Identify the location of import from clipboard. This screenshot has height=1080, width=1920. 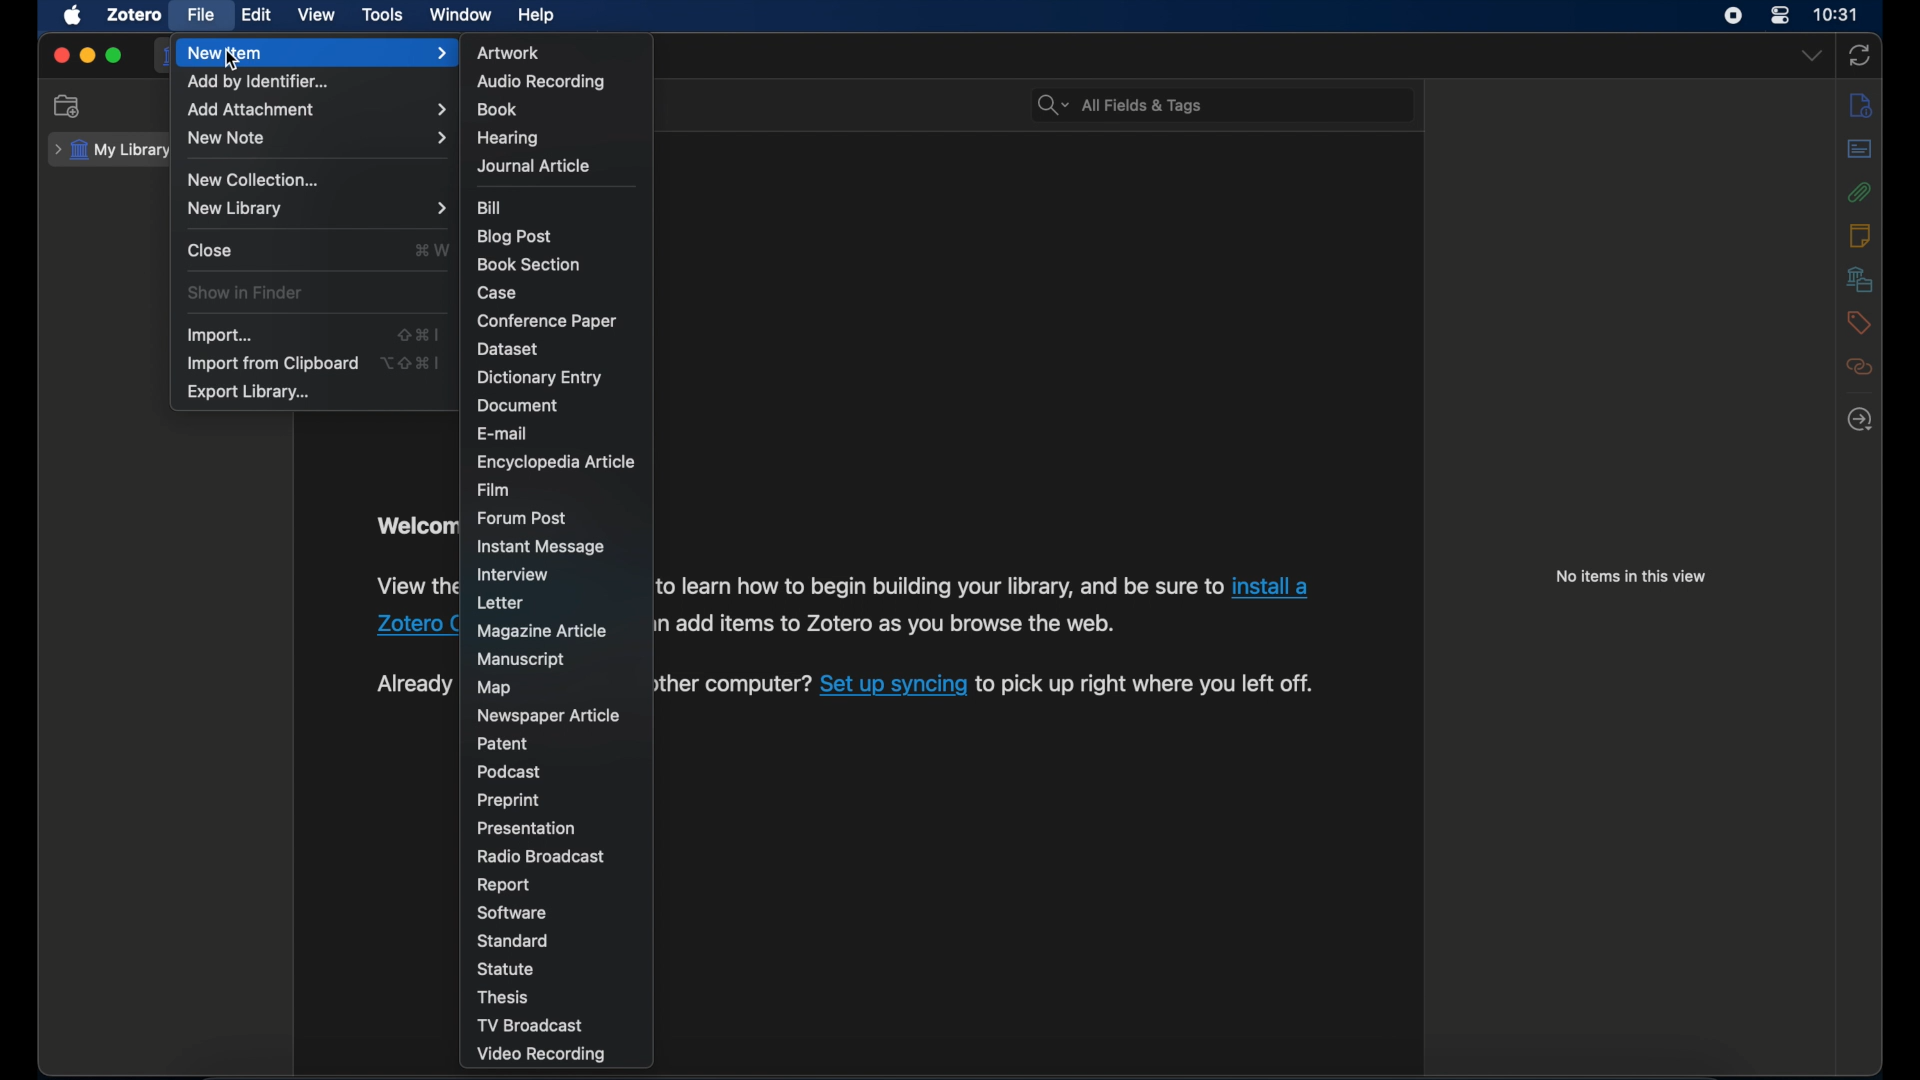
(271, 364).